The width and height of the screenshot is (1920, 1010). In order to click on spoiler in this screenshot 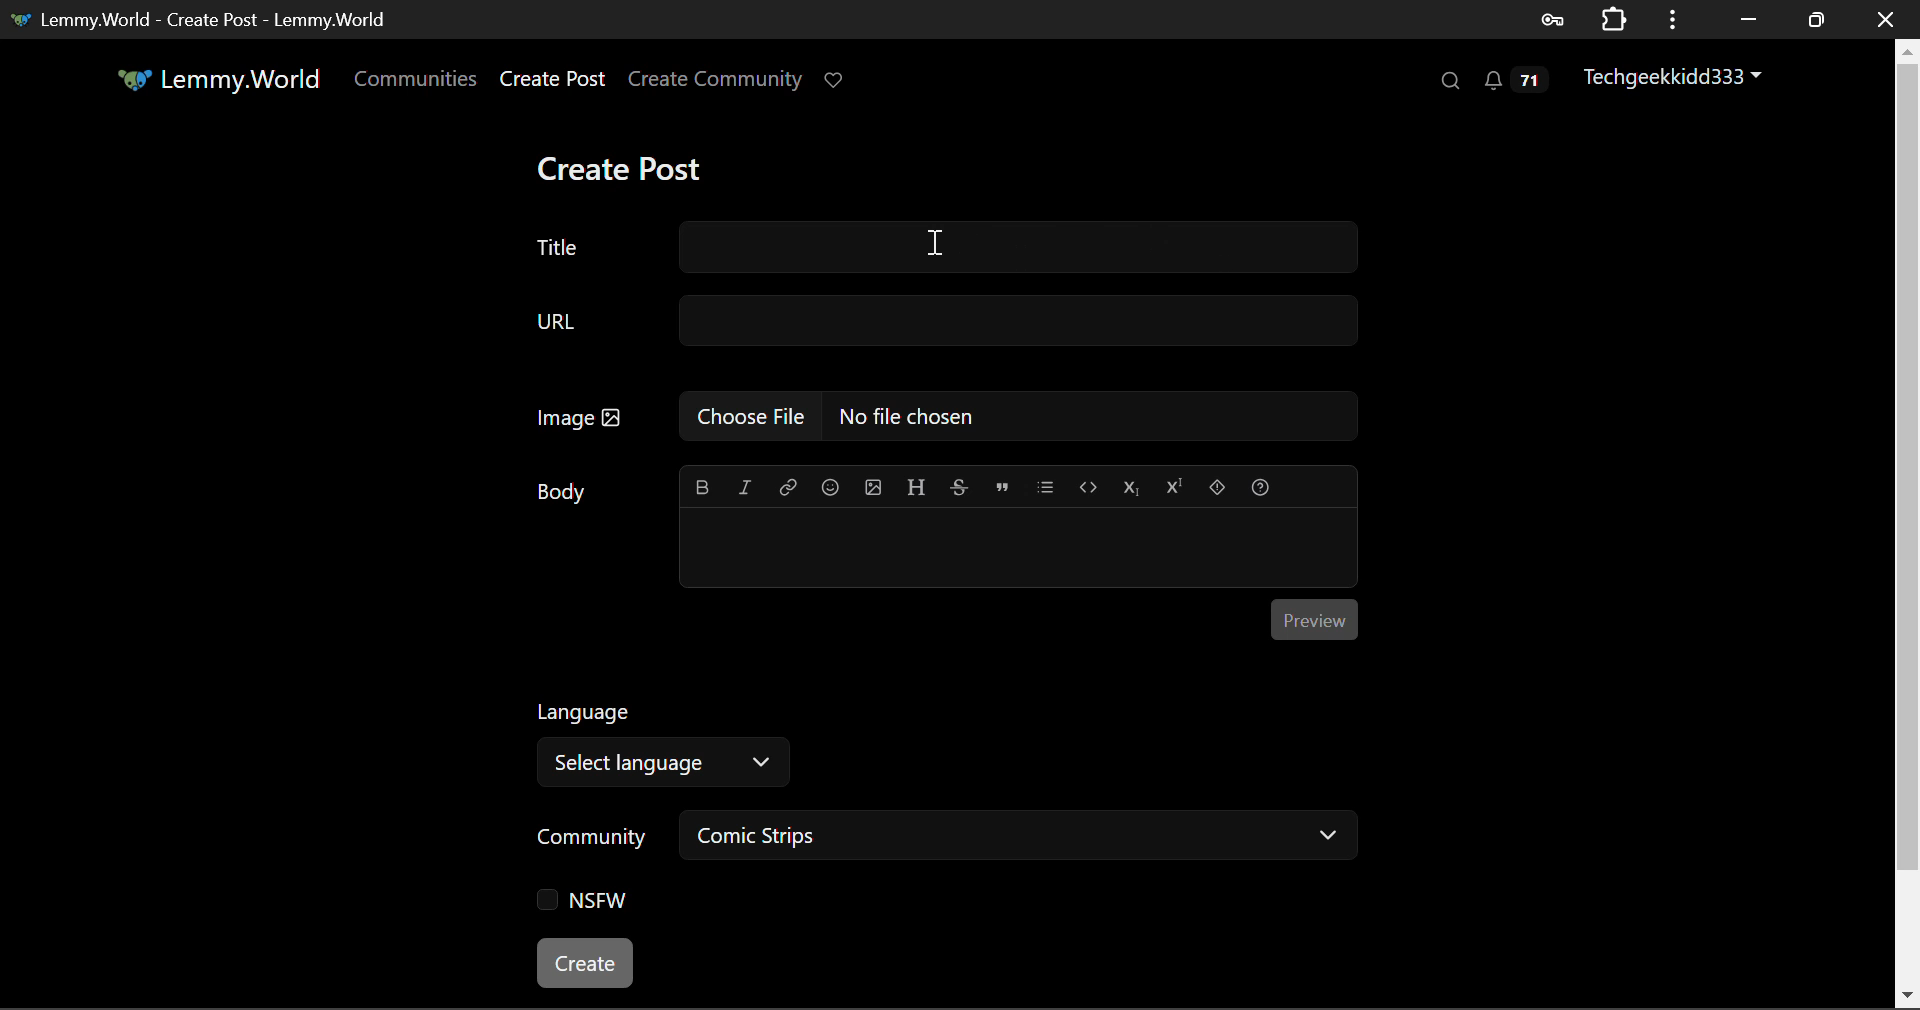, I will do `click(1216, 486)`.